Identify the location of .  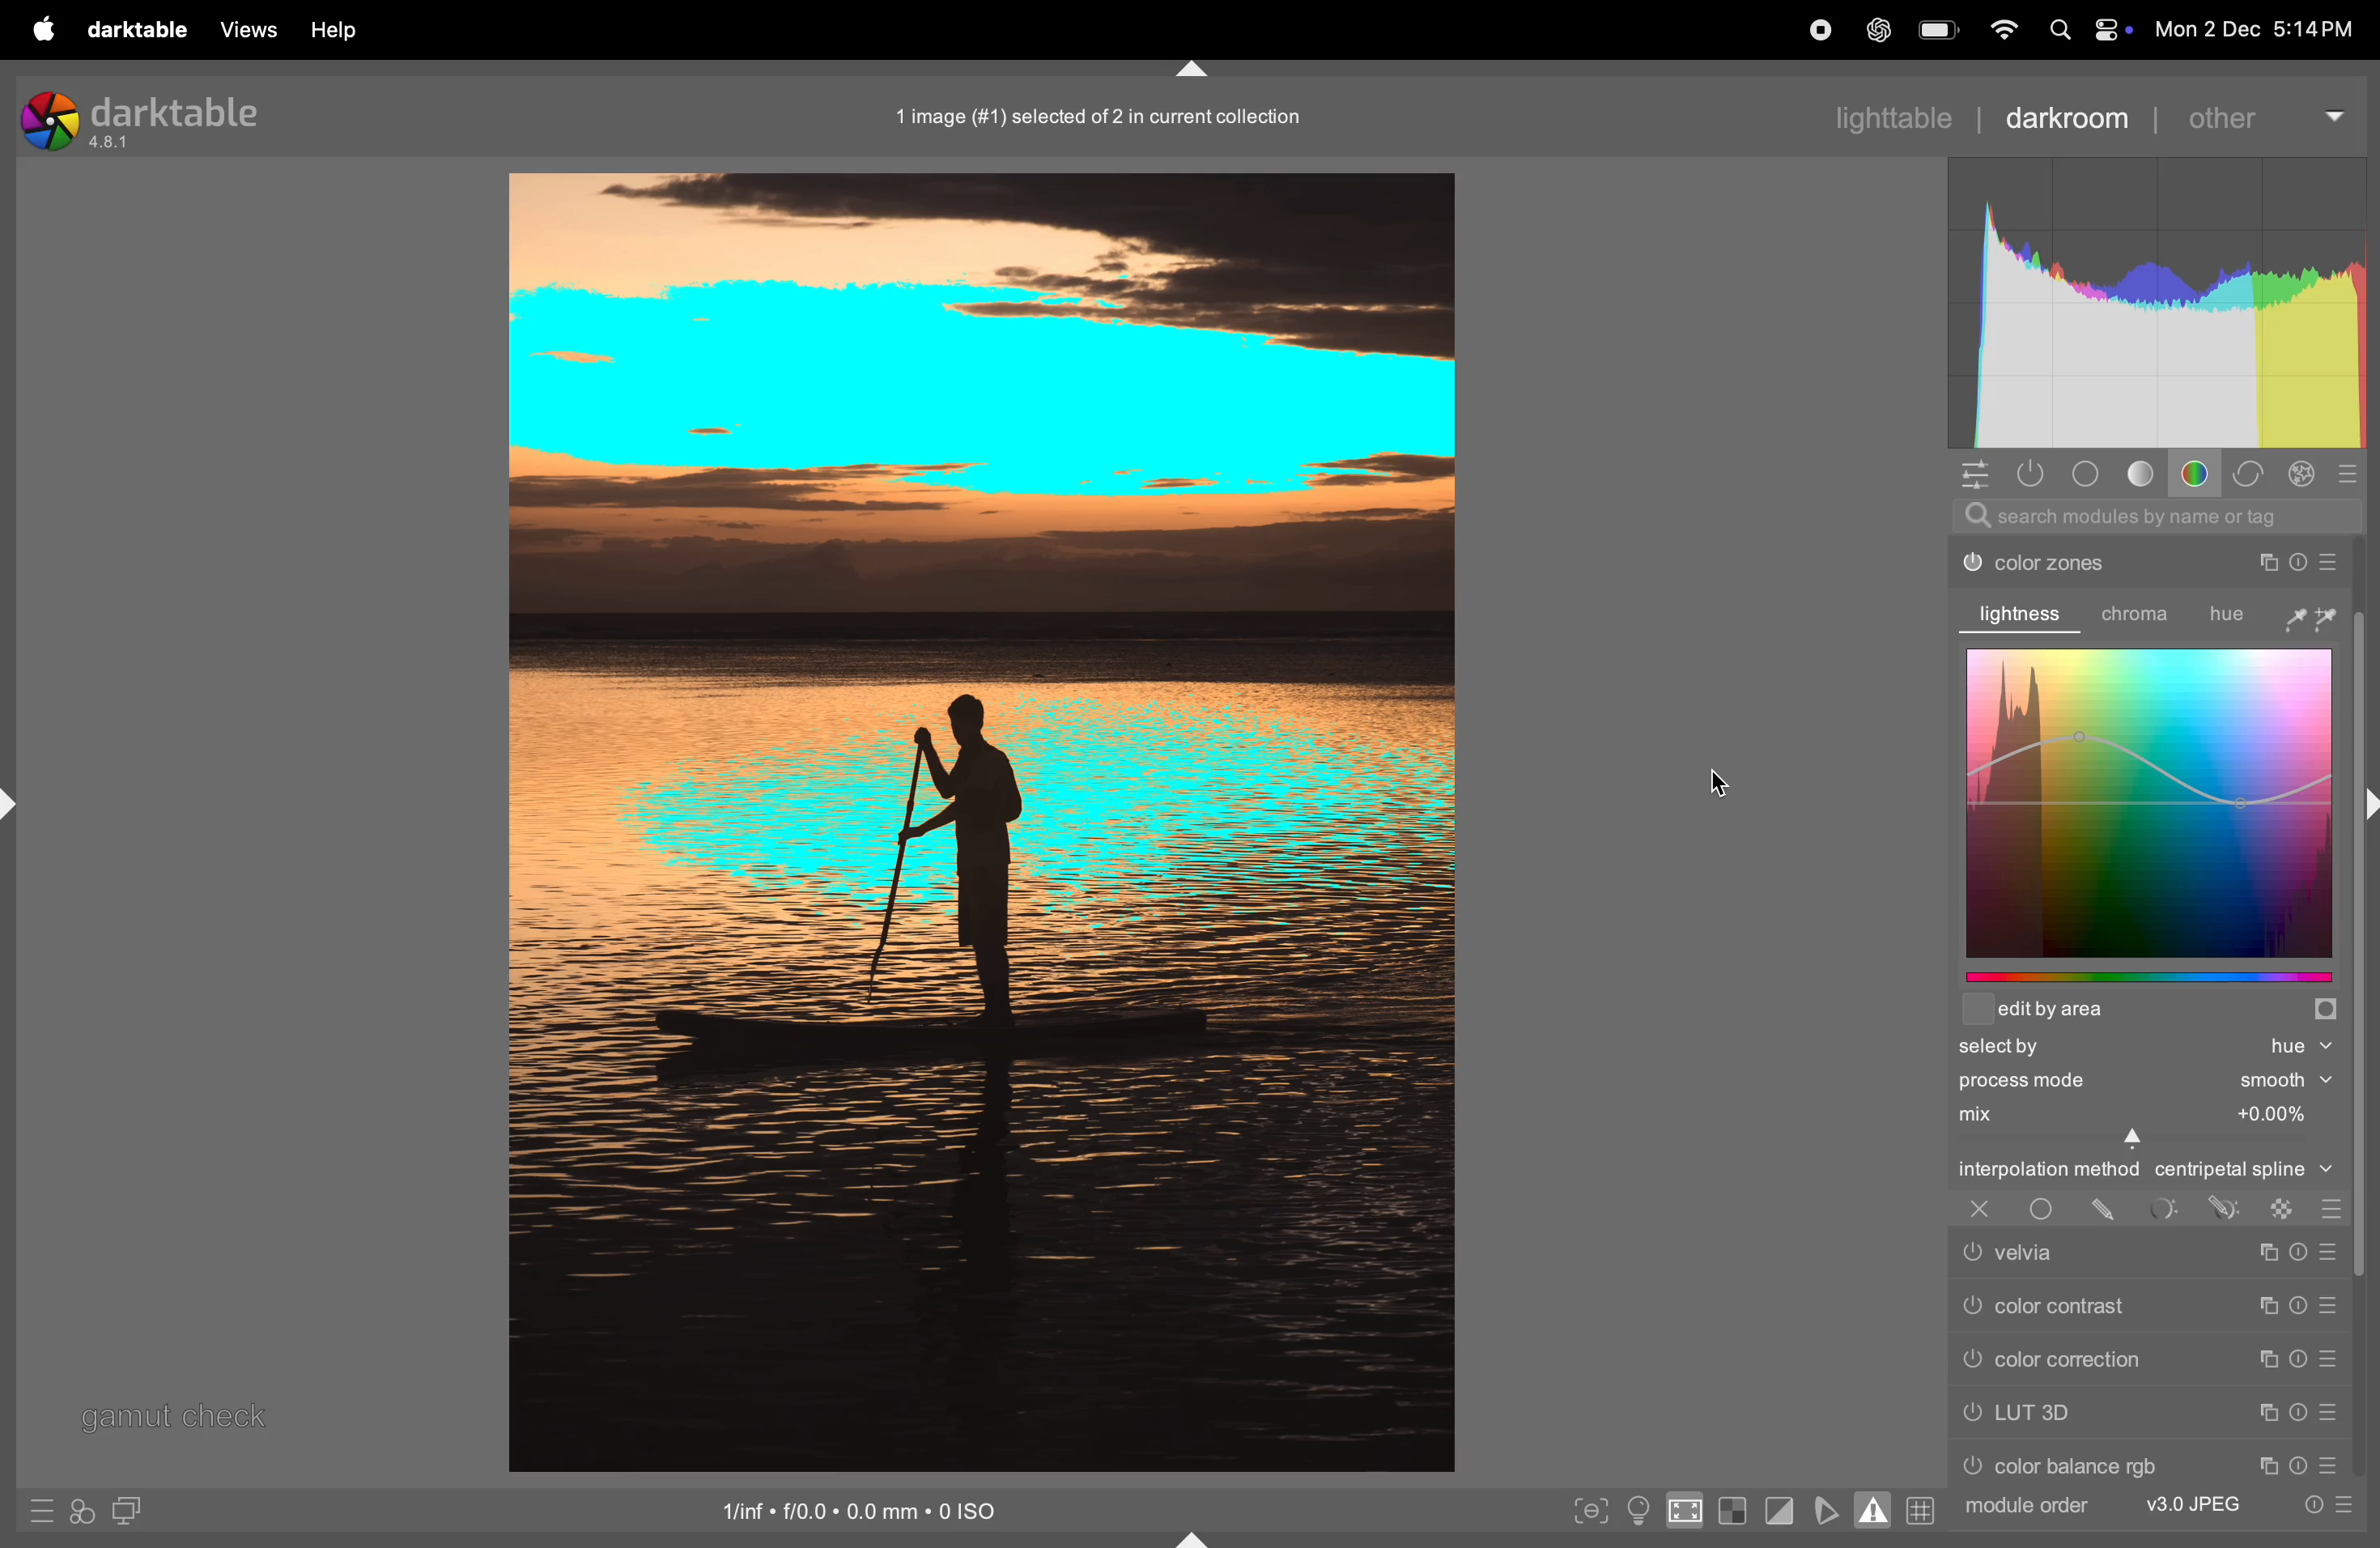
(2084, 474).